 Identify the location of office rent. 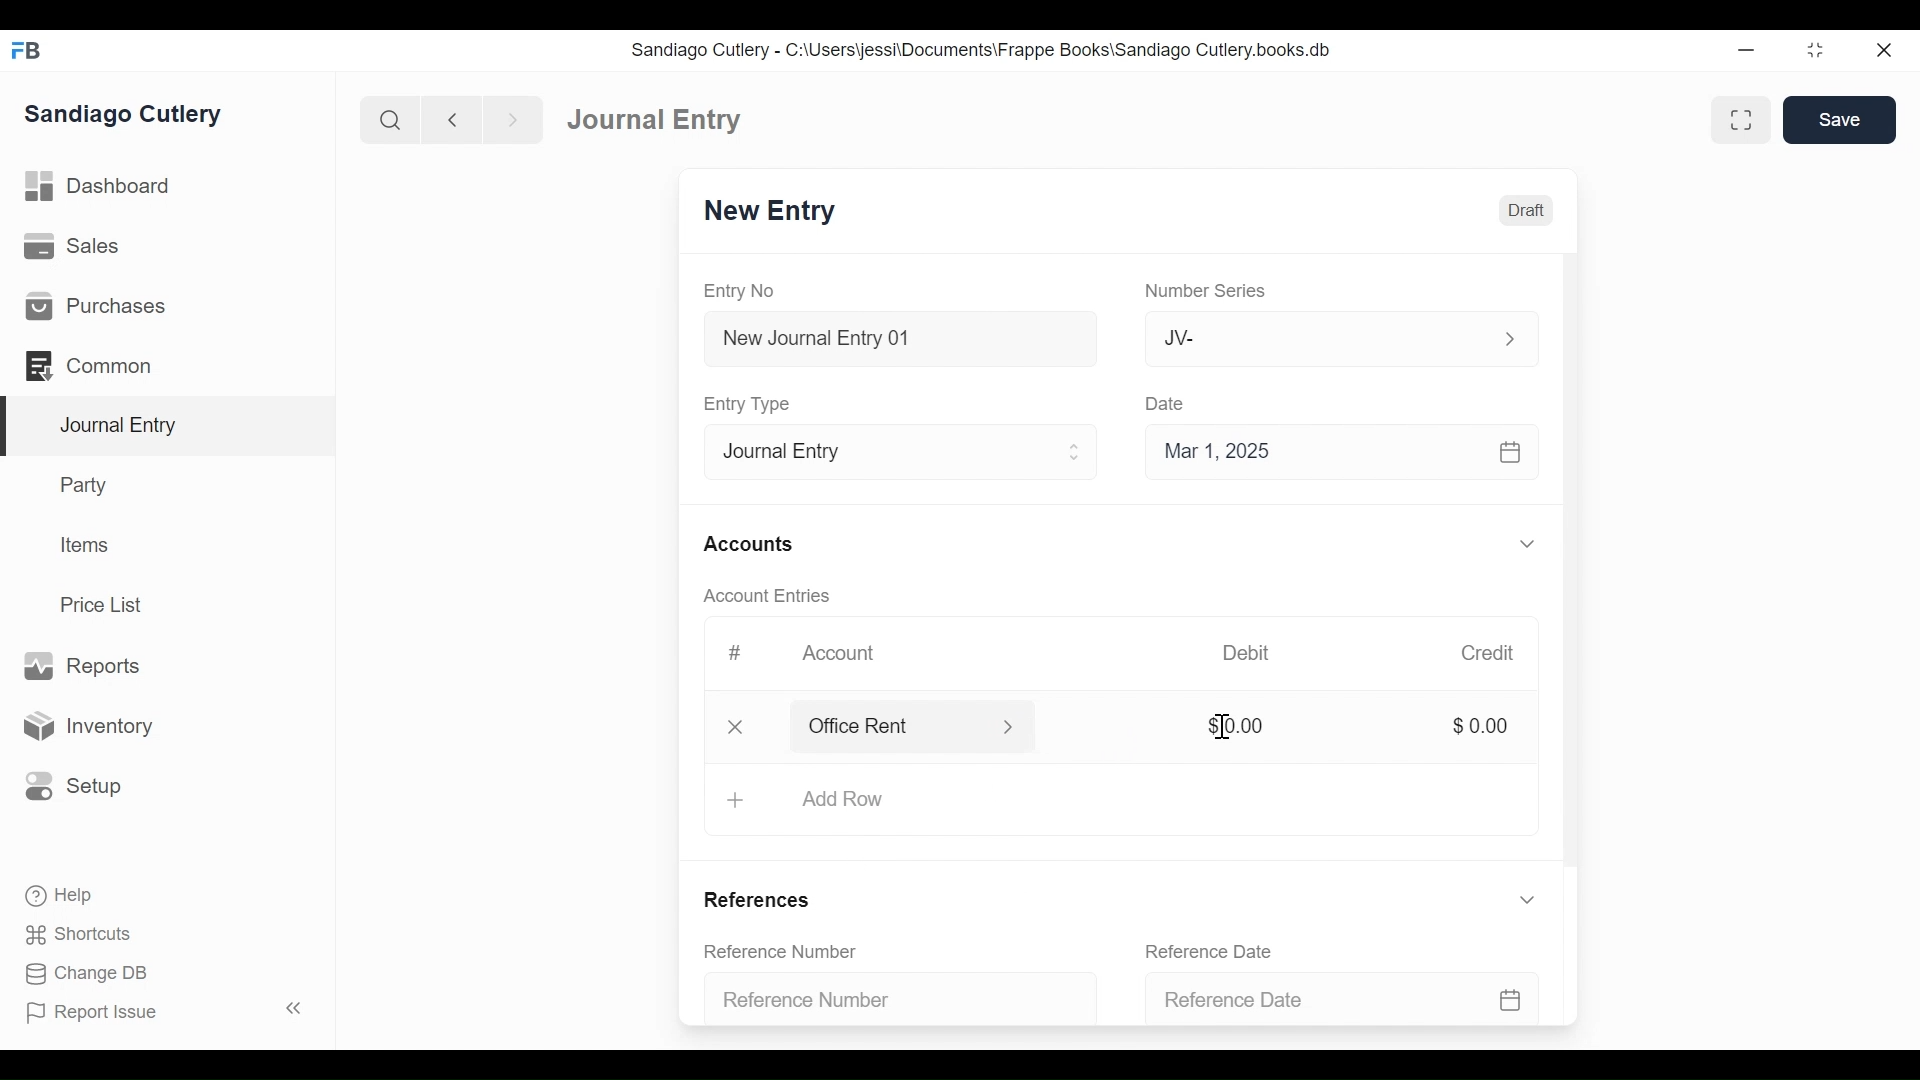
(933, 727).